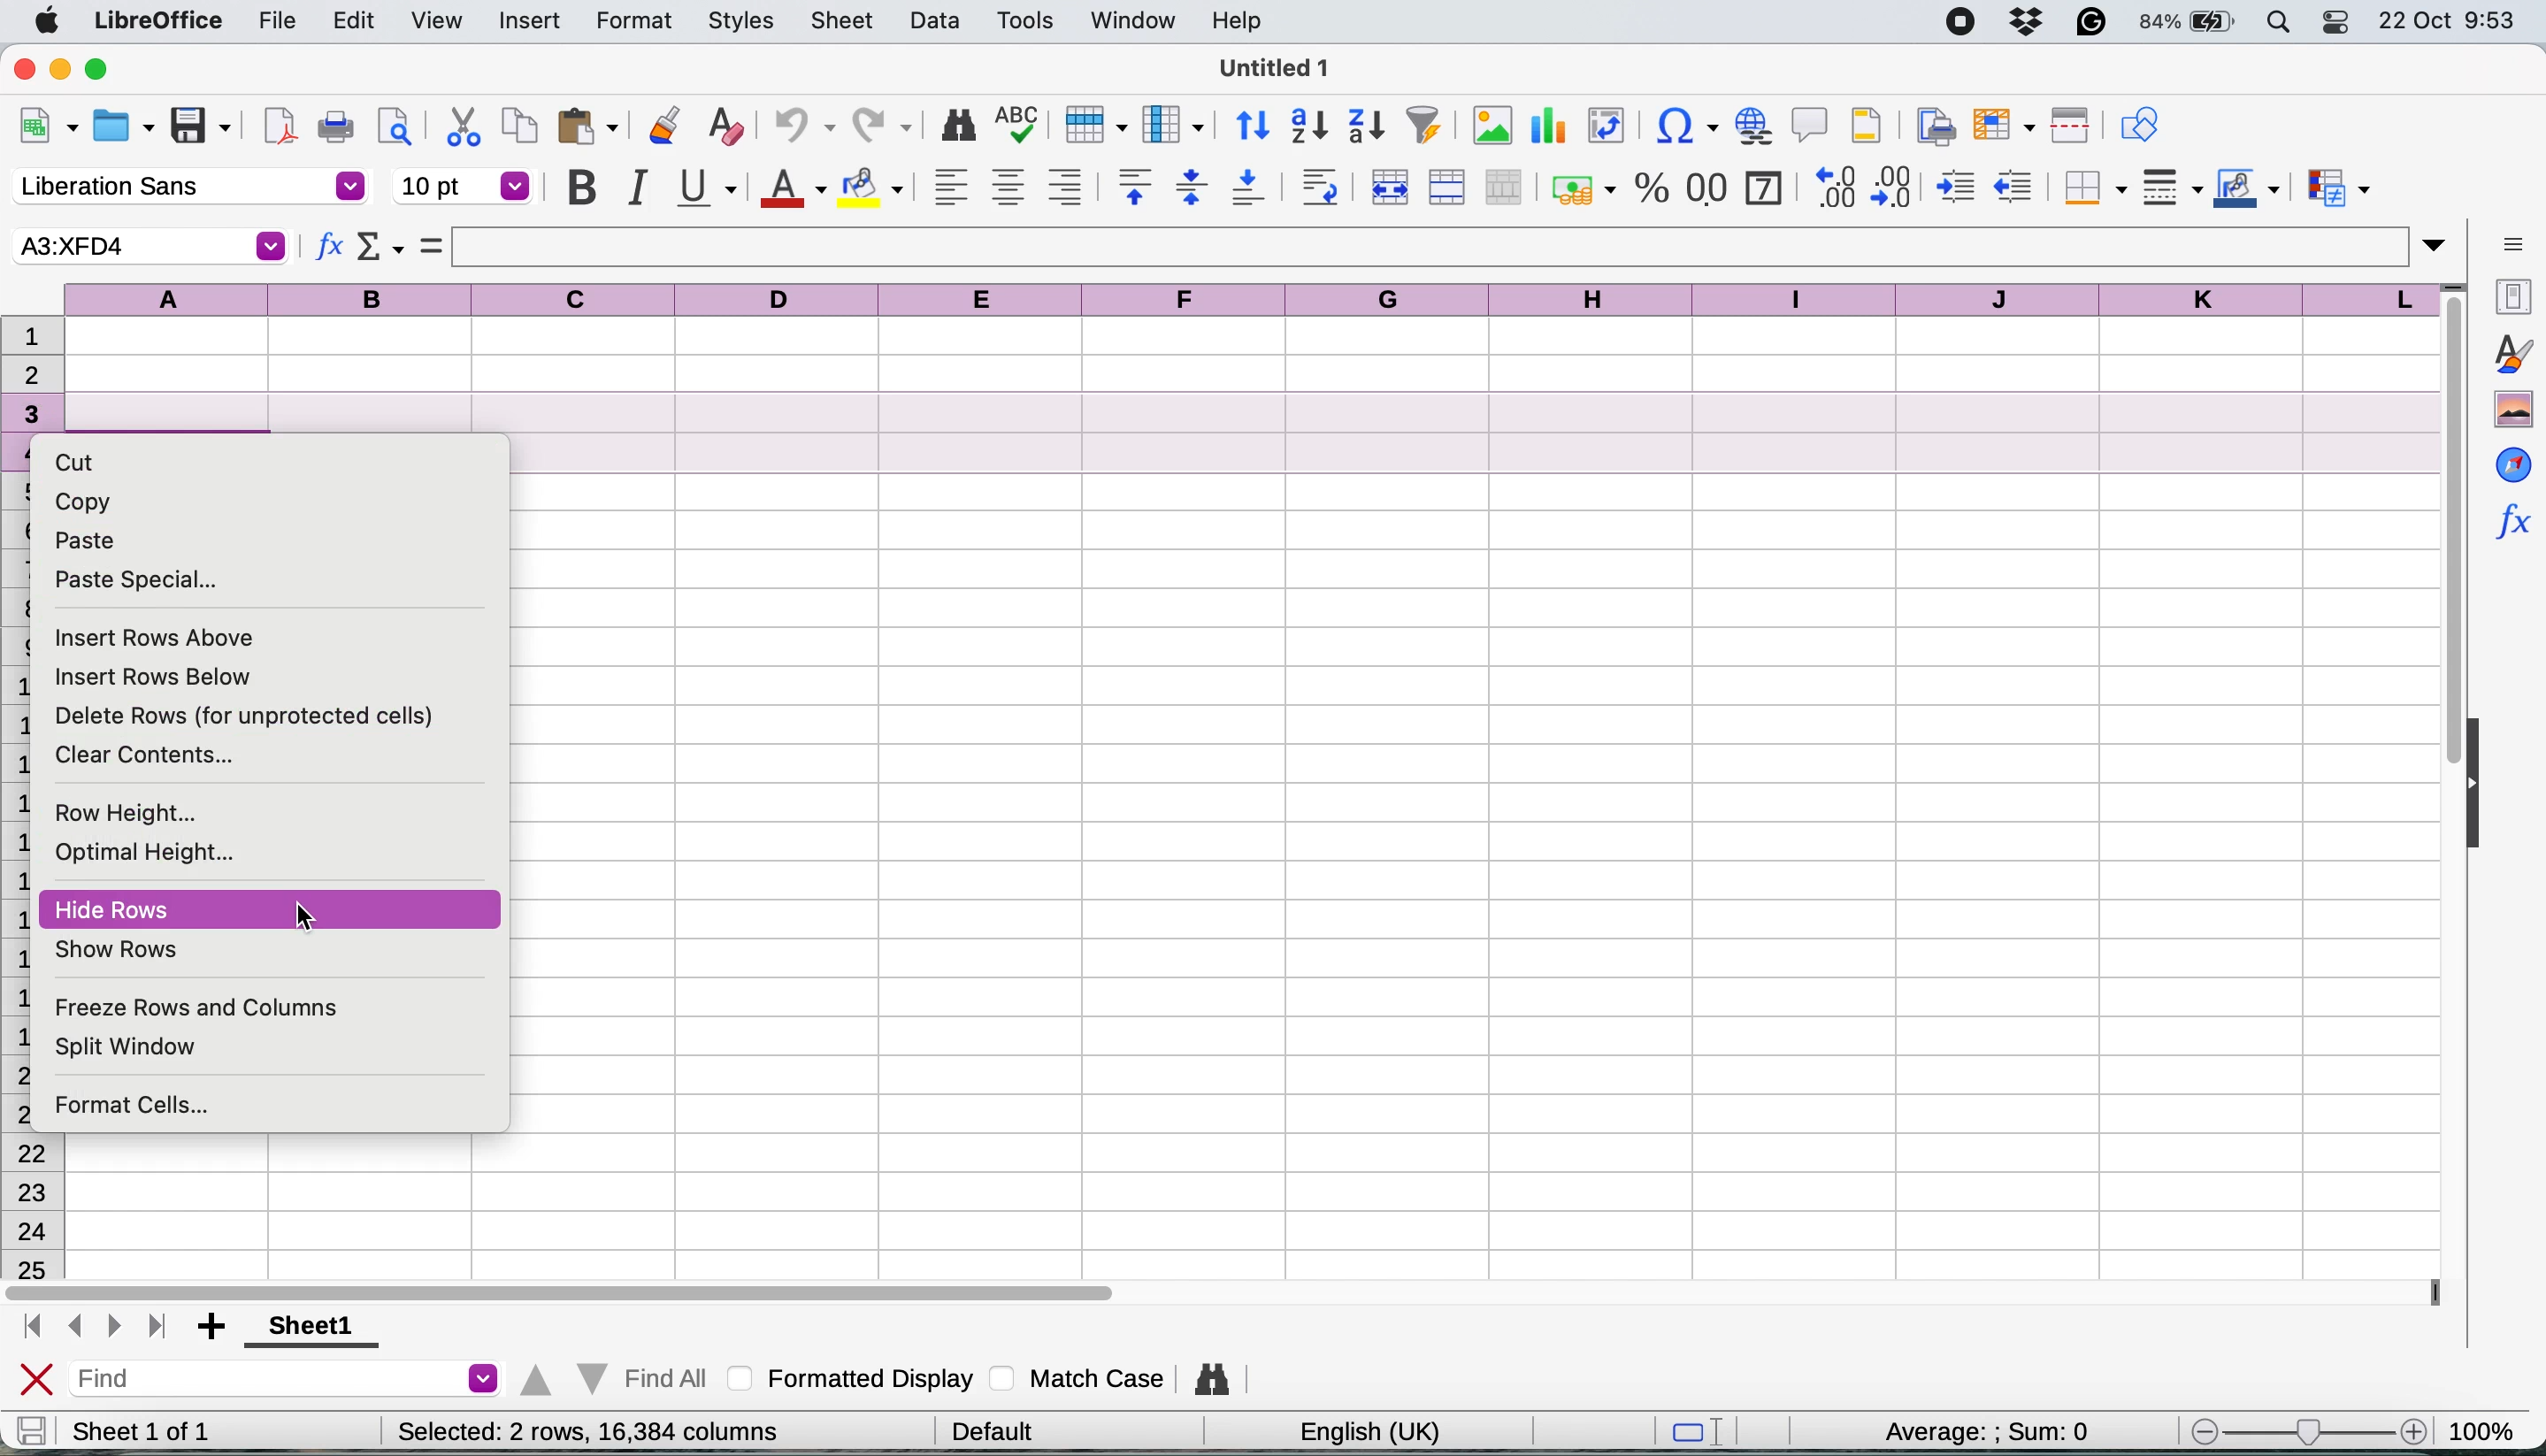  What do you see at coordinates (2483, 787) in the screenshot?
I see `collapse` at bounding box center [2483, 787].